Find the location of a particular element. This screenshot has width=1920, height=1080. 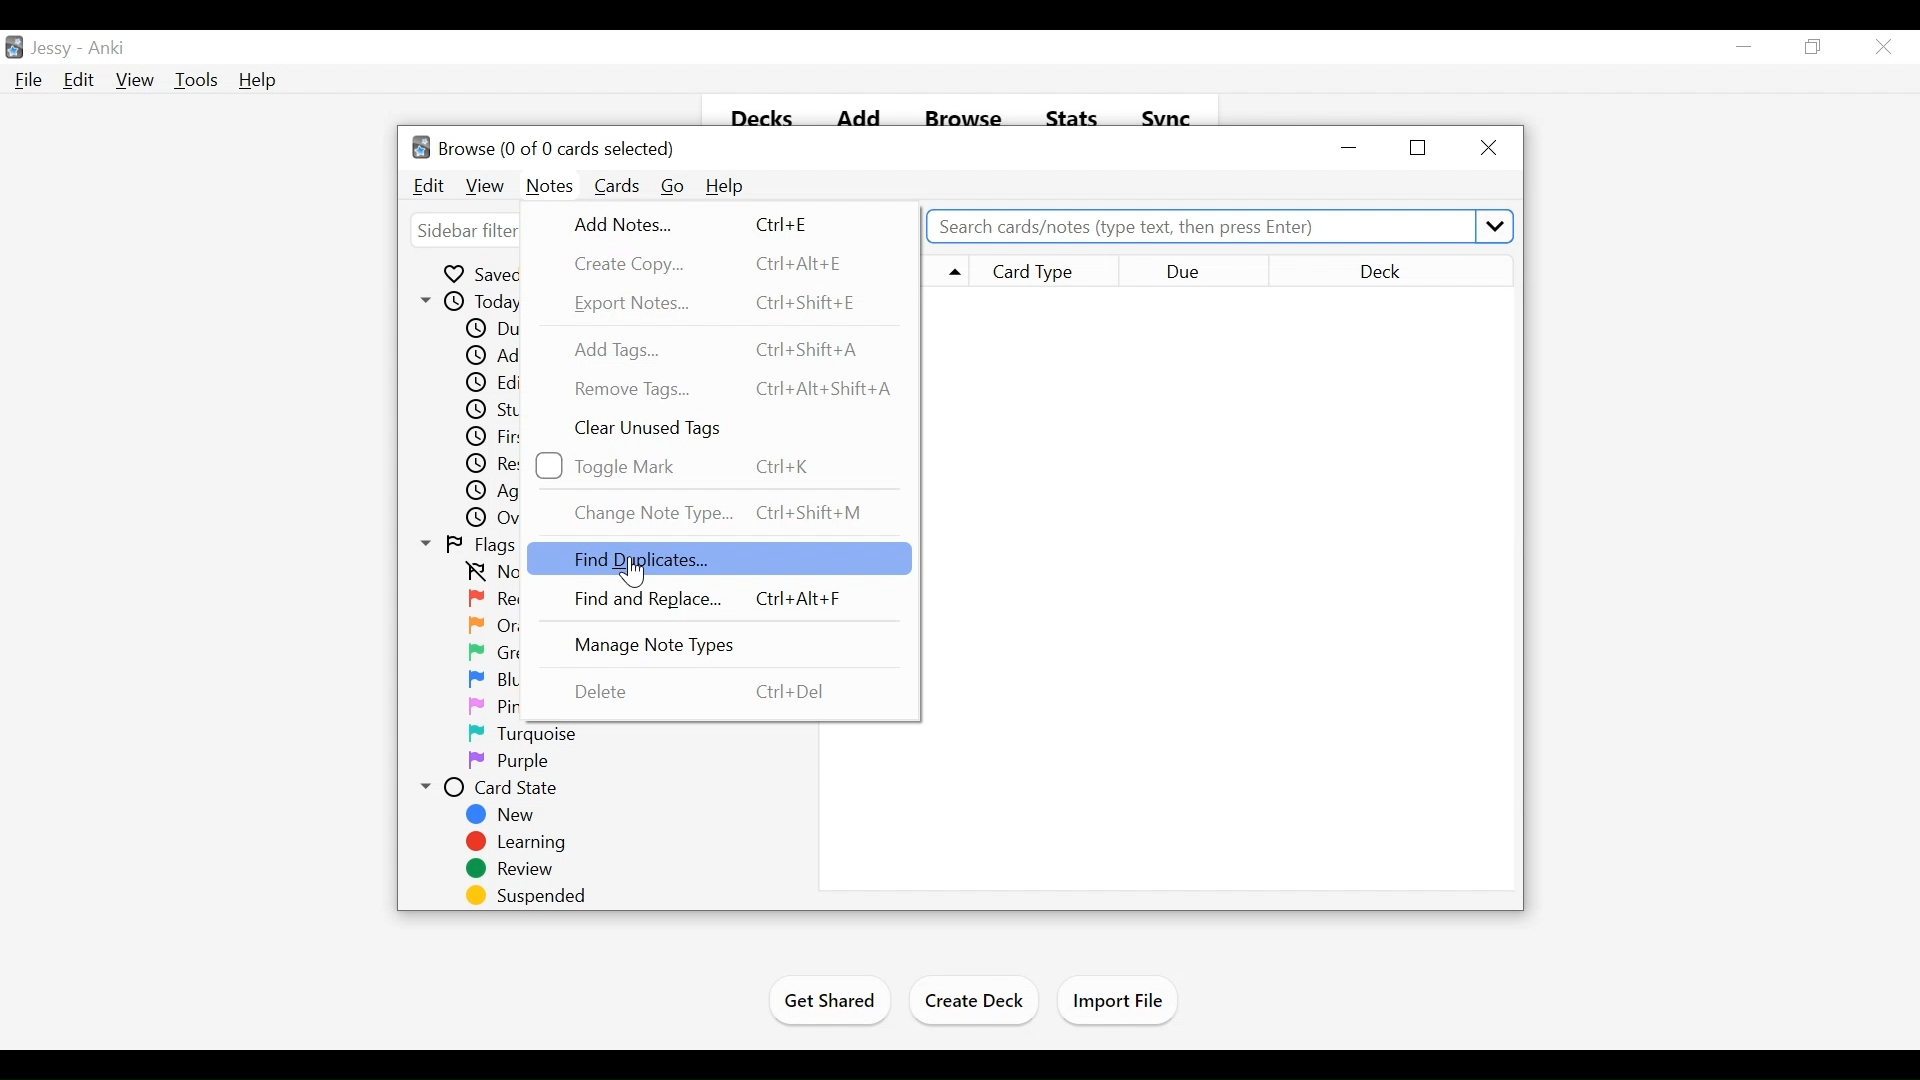

Rescheduled is located at coordinates (507, 464).